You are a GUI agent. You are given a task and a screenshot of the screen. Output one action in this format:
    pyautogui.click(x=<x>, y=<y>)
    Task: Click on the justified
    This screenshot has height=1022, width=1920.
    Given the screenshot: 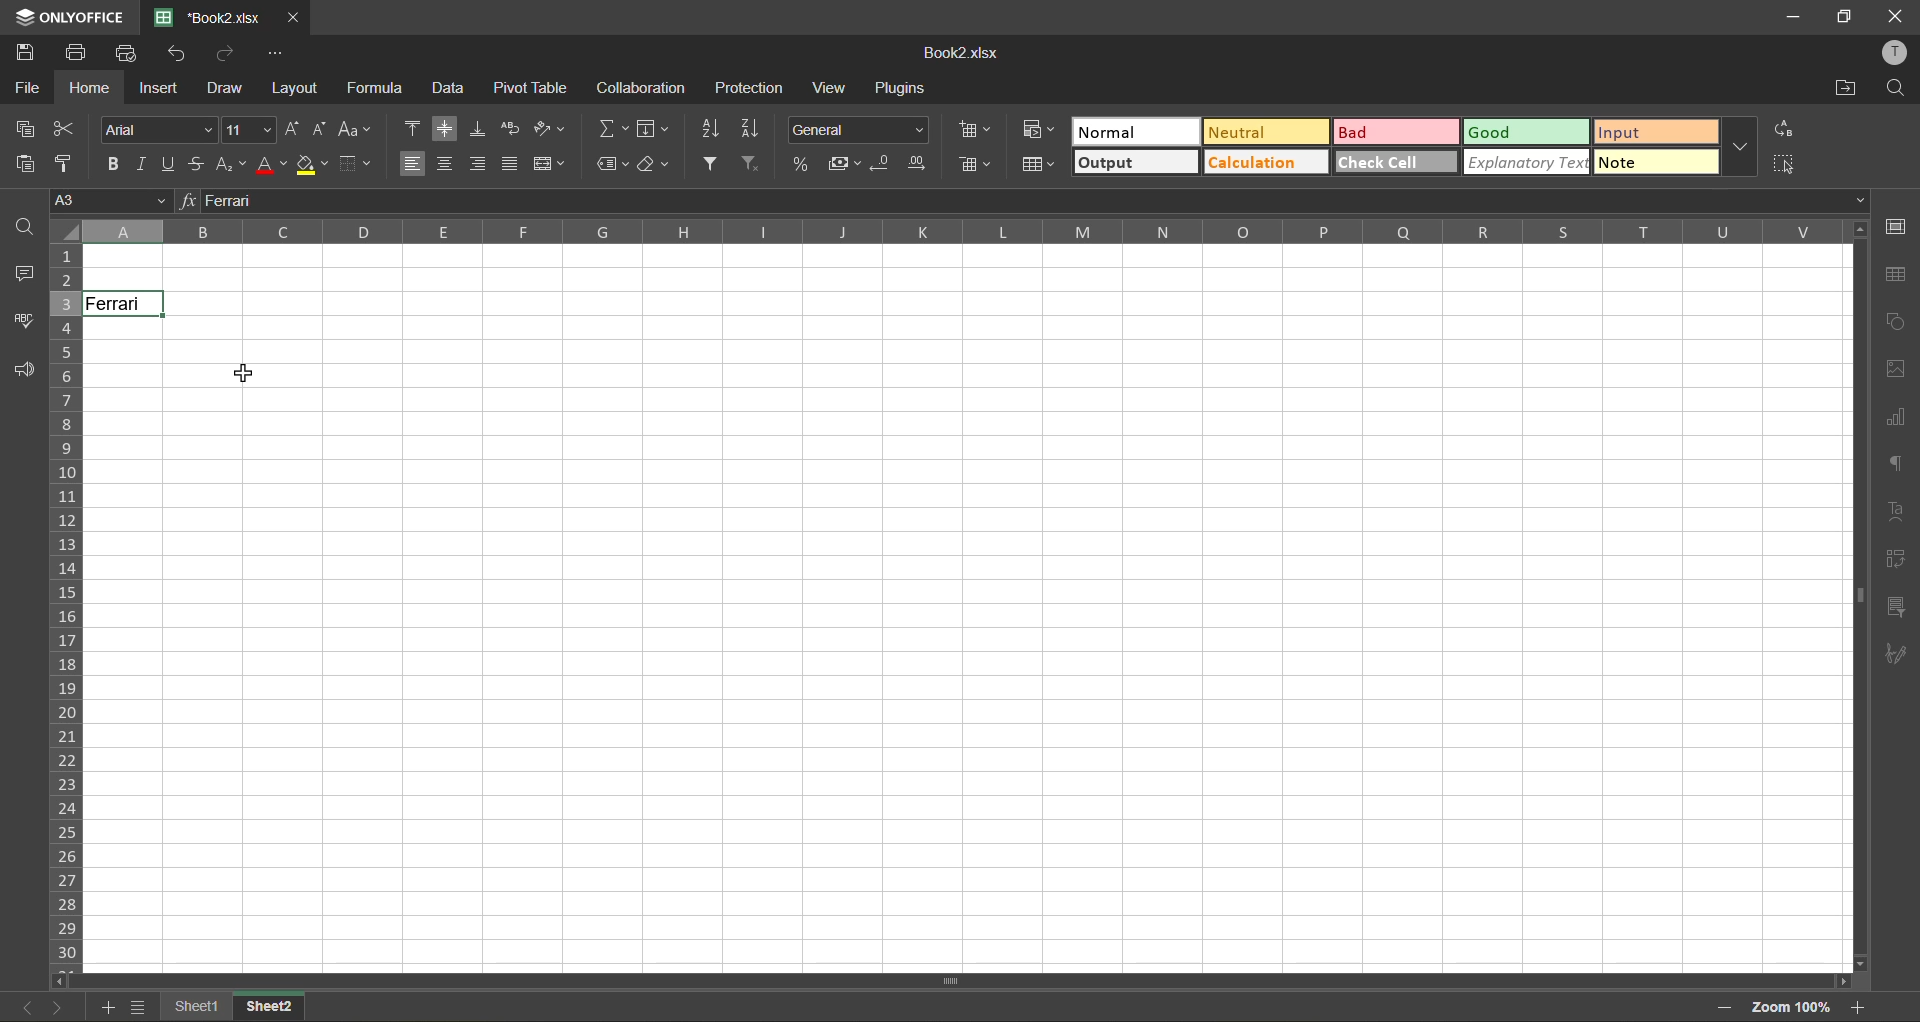 What is the action you would take?
    pyautogui.click(x=507, y=165)
    